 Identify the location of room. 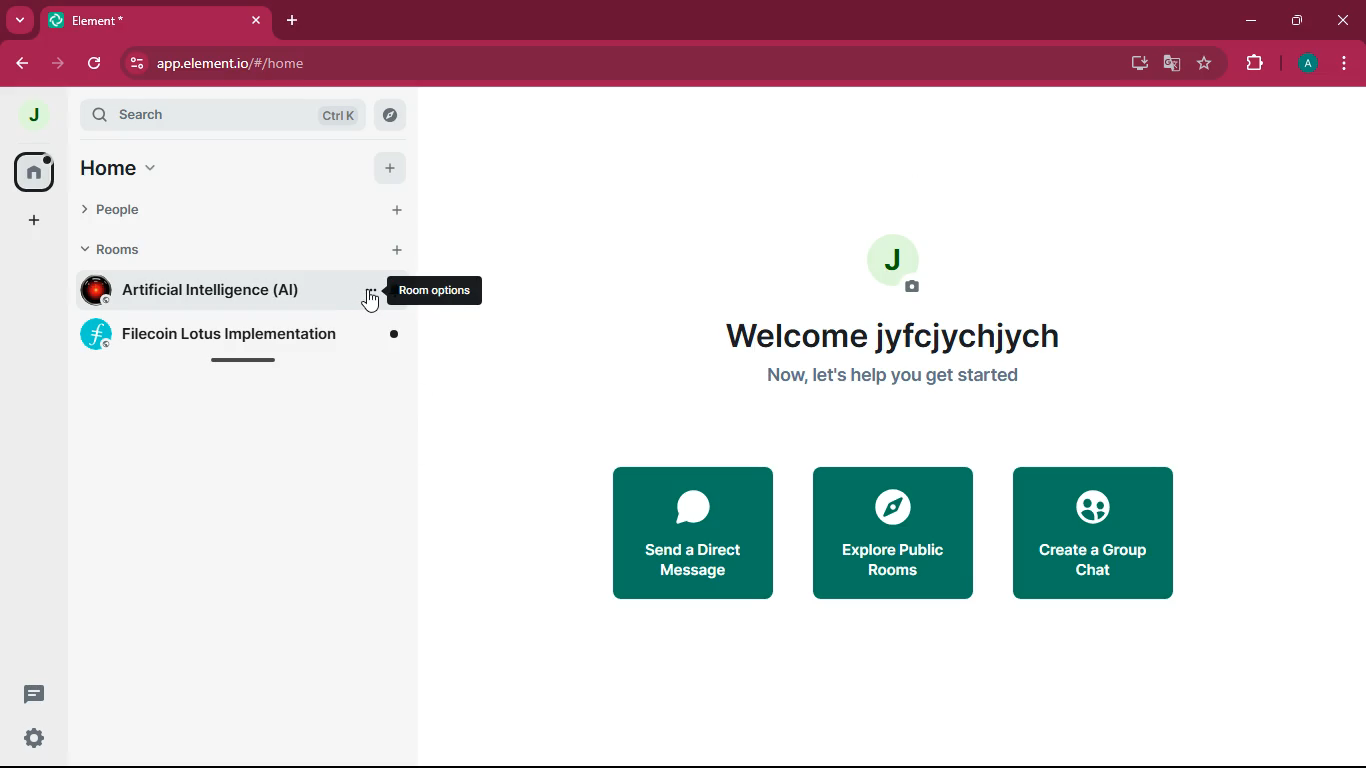
(207, 291).